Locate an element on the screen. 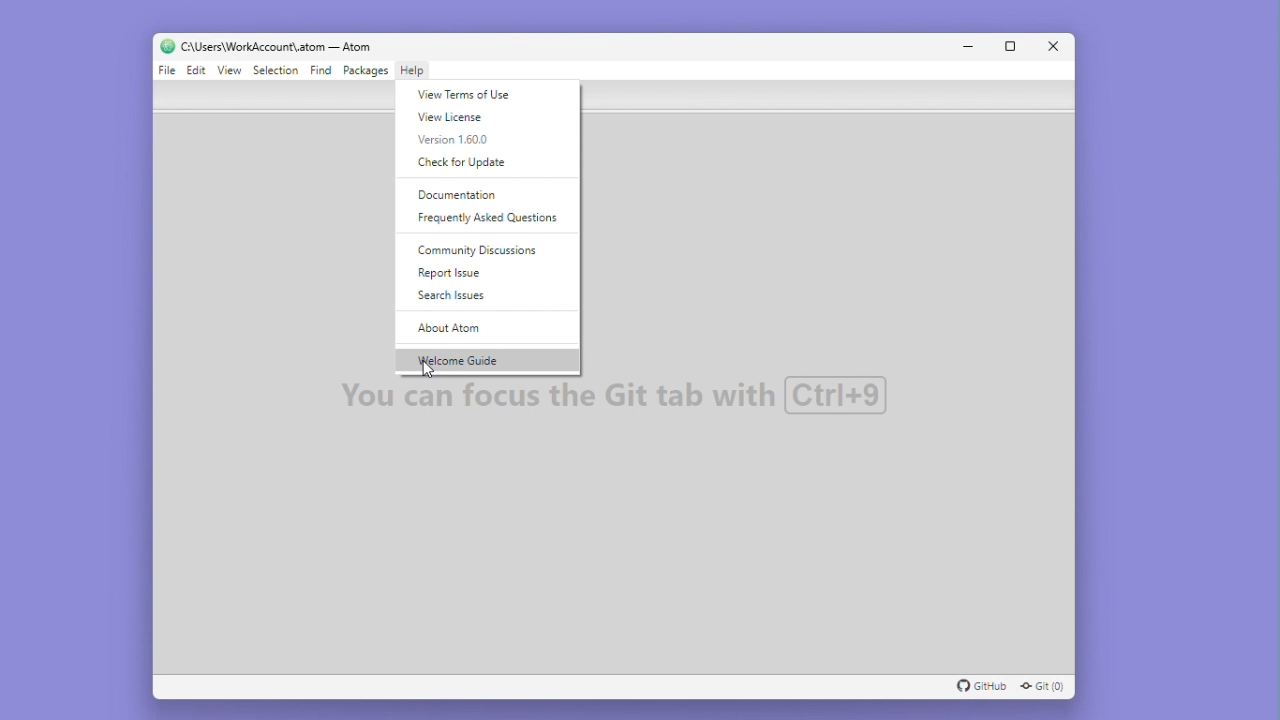  C:\Users\WorkAccount\.atom — Atom is located at coordinates (269, 47).